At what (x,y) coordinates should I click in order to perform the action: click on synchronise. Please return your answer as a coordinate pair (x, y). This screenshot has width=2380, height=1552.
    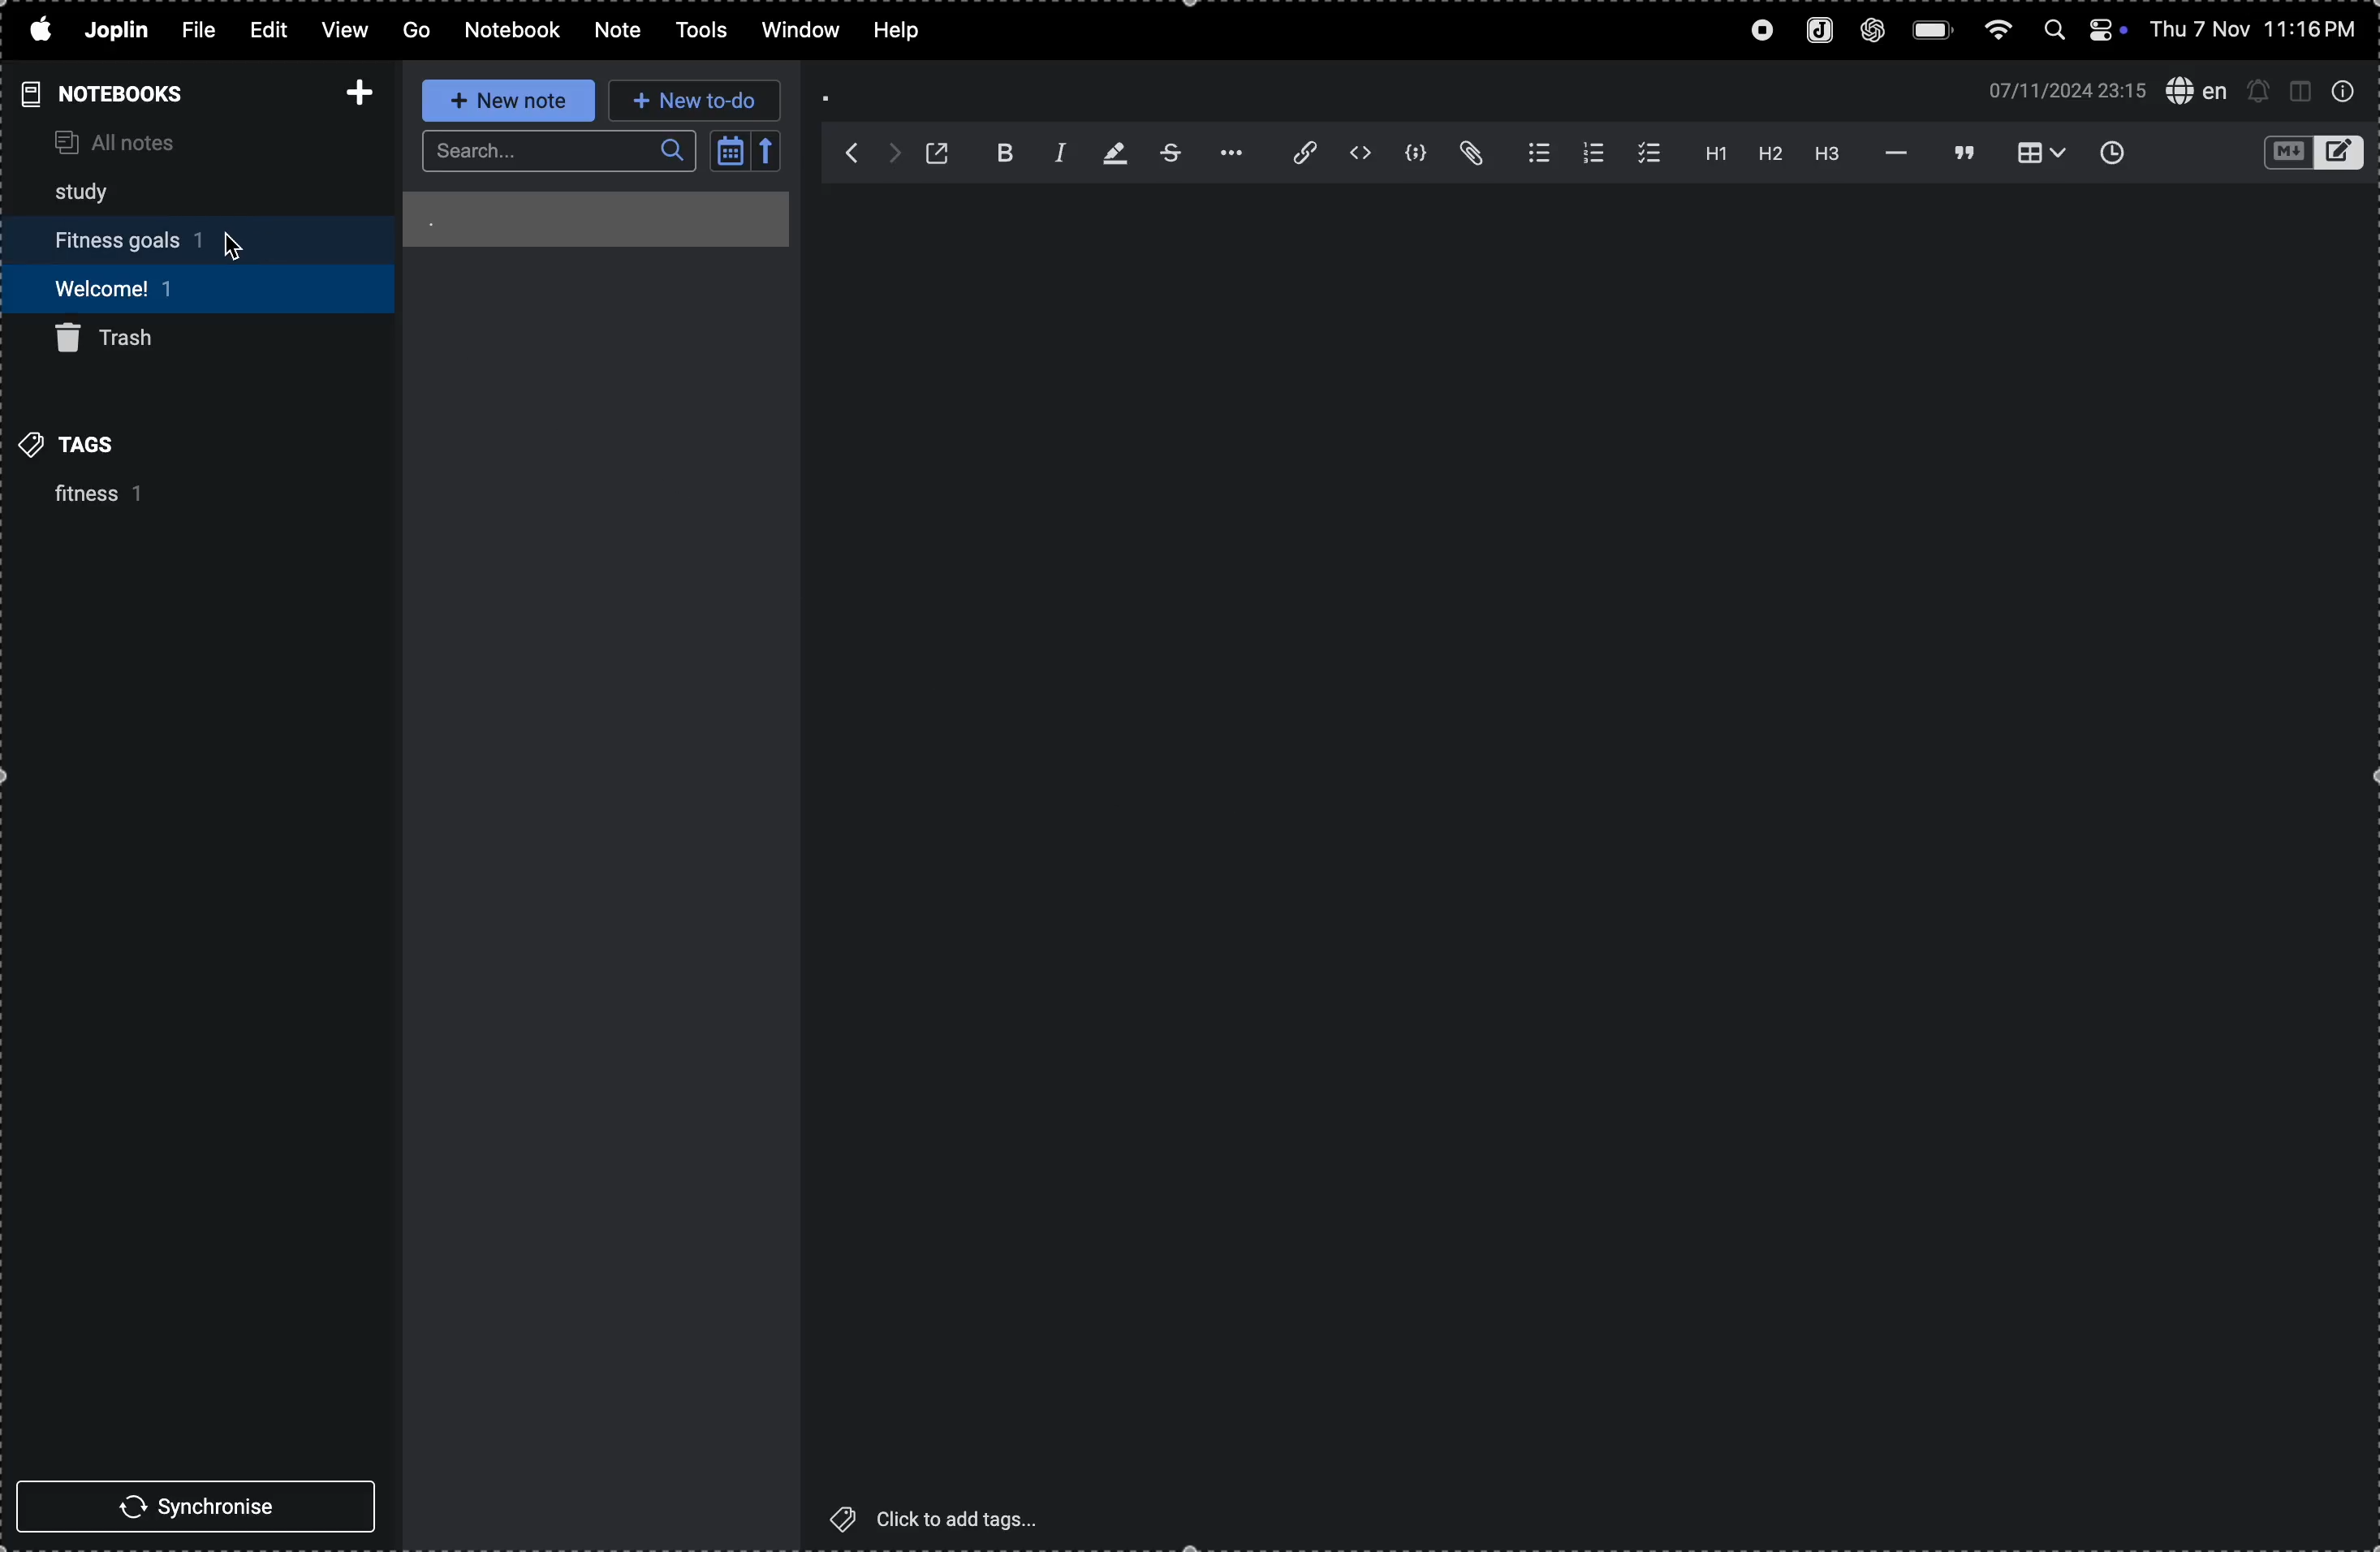
    Looking at the image, I should click on (192, 1505).